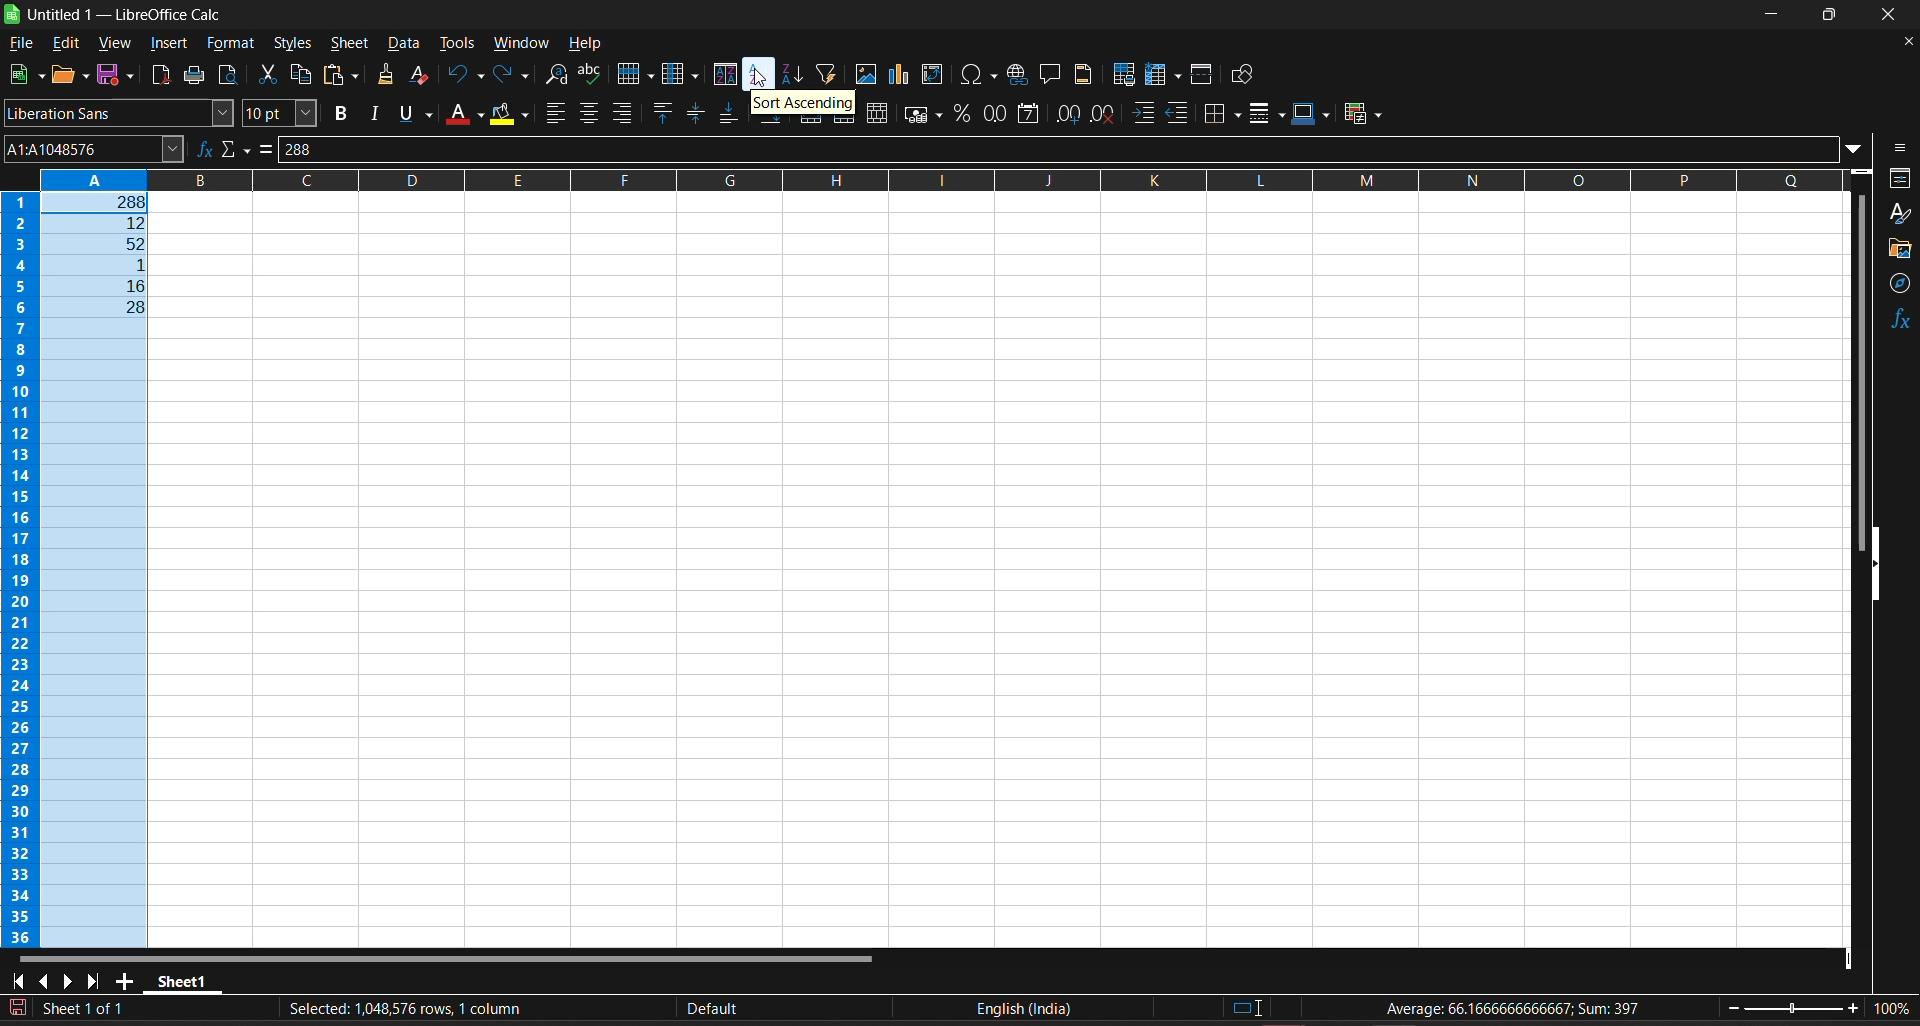 The image size is (1920, 1026). I want to click on format as percent, so click(963, 113).